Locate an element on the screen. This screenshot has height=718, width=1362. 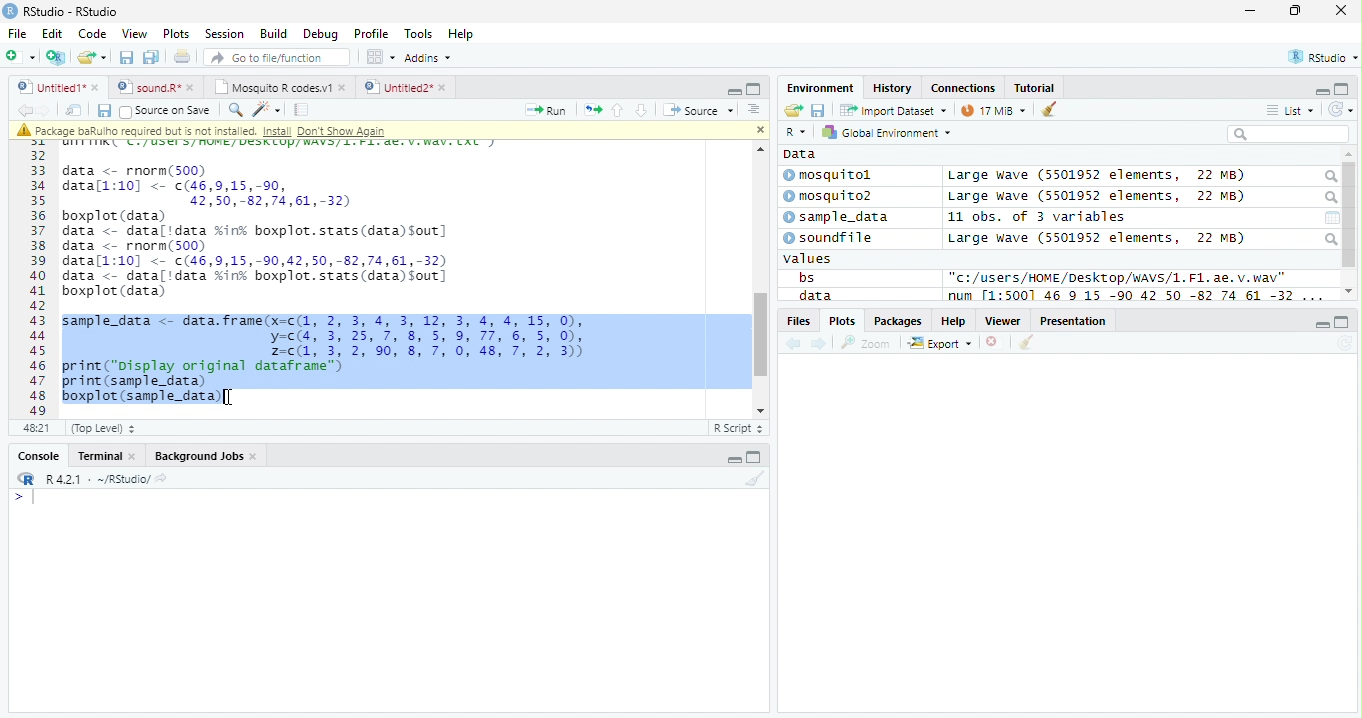
soundfile is located at coordinates (829, 238).